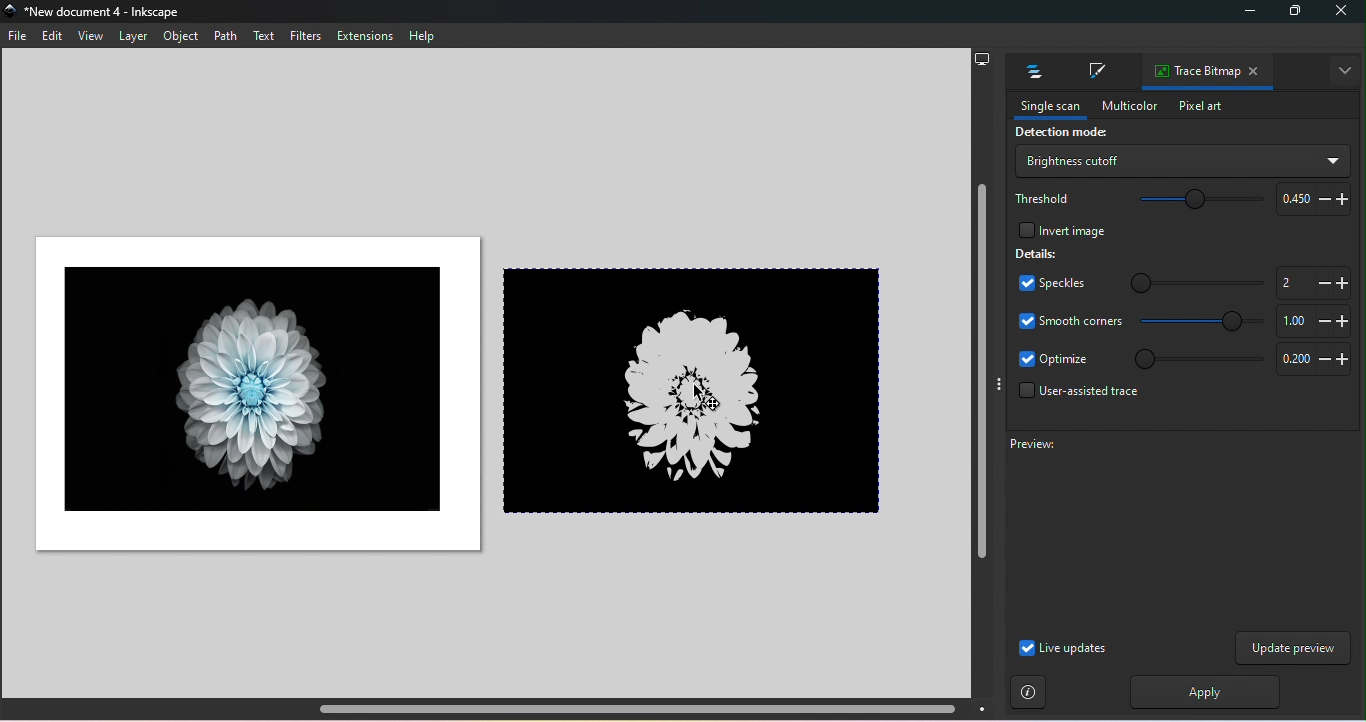 This screenshot has height=722, width=1366. What do you see at coordinates (1184, 279) in the screenshot?
I see `Speckles slide bar` at bounding box center [1184, 279].